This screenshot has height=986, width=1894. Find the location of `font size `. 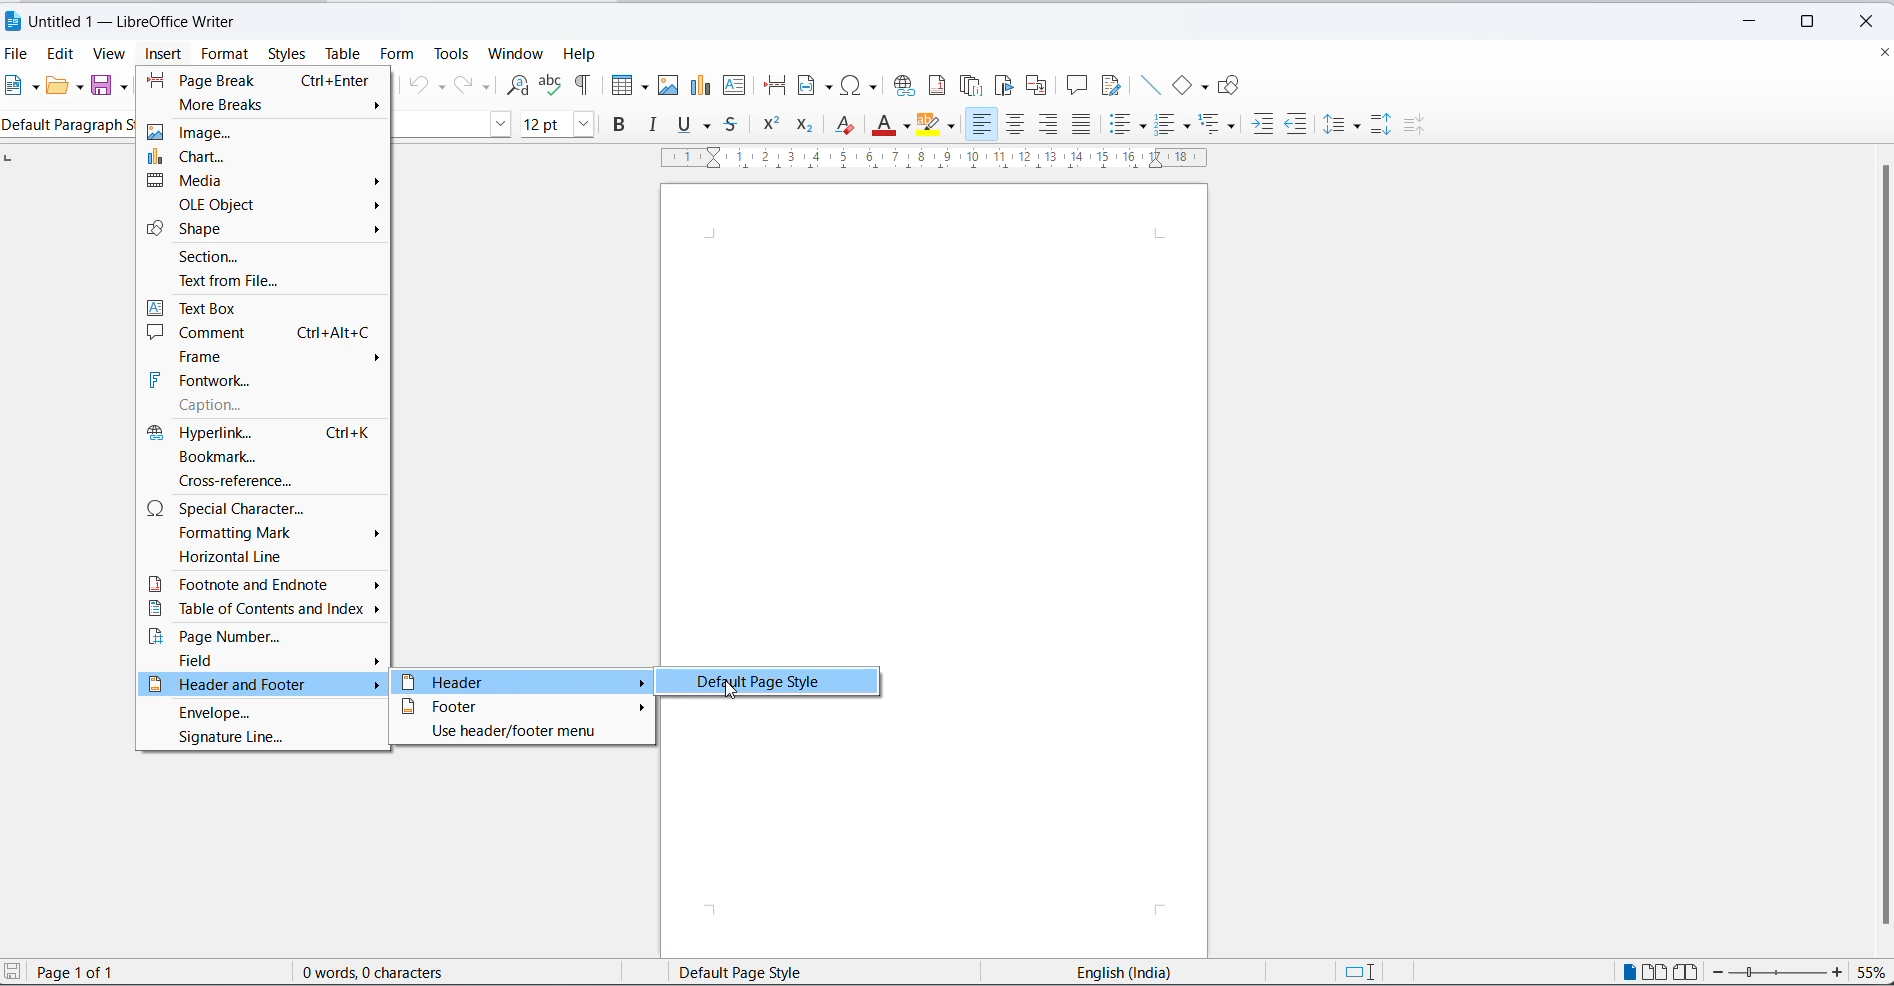

font size  is located at coordinates (542, 125).